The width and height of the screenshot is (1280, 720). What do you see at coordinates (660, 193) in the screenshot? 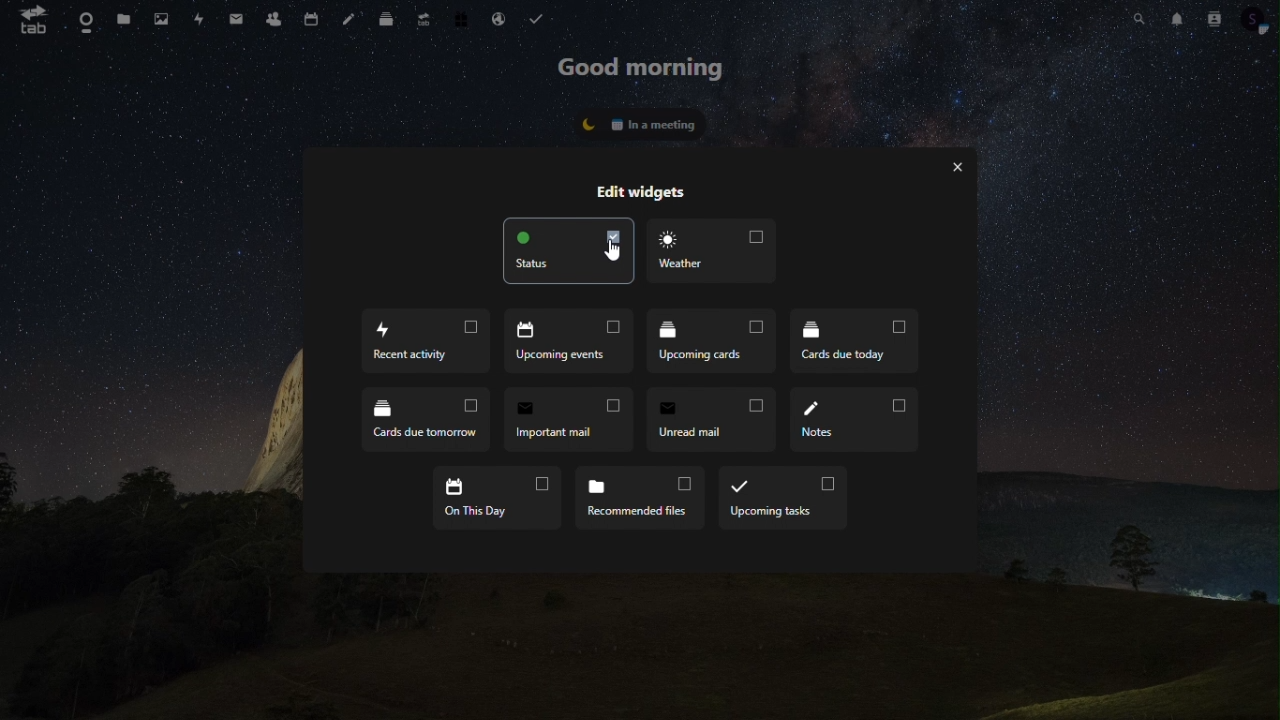
I see `edit widget` at bounding box center [660, 193].